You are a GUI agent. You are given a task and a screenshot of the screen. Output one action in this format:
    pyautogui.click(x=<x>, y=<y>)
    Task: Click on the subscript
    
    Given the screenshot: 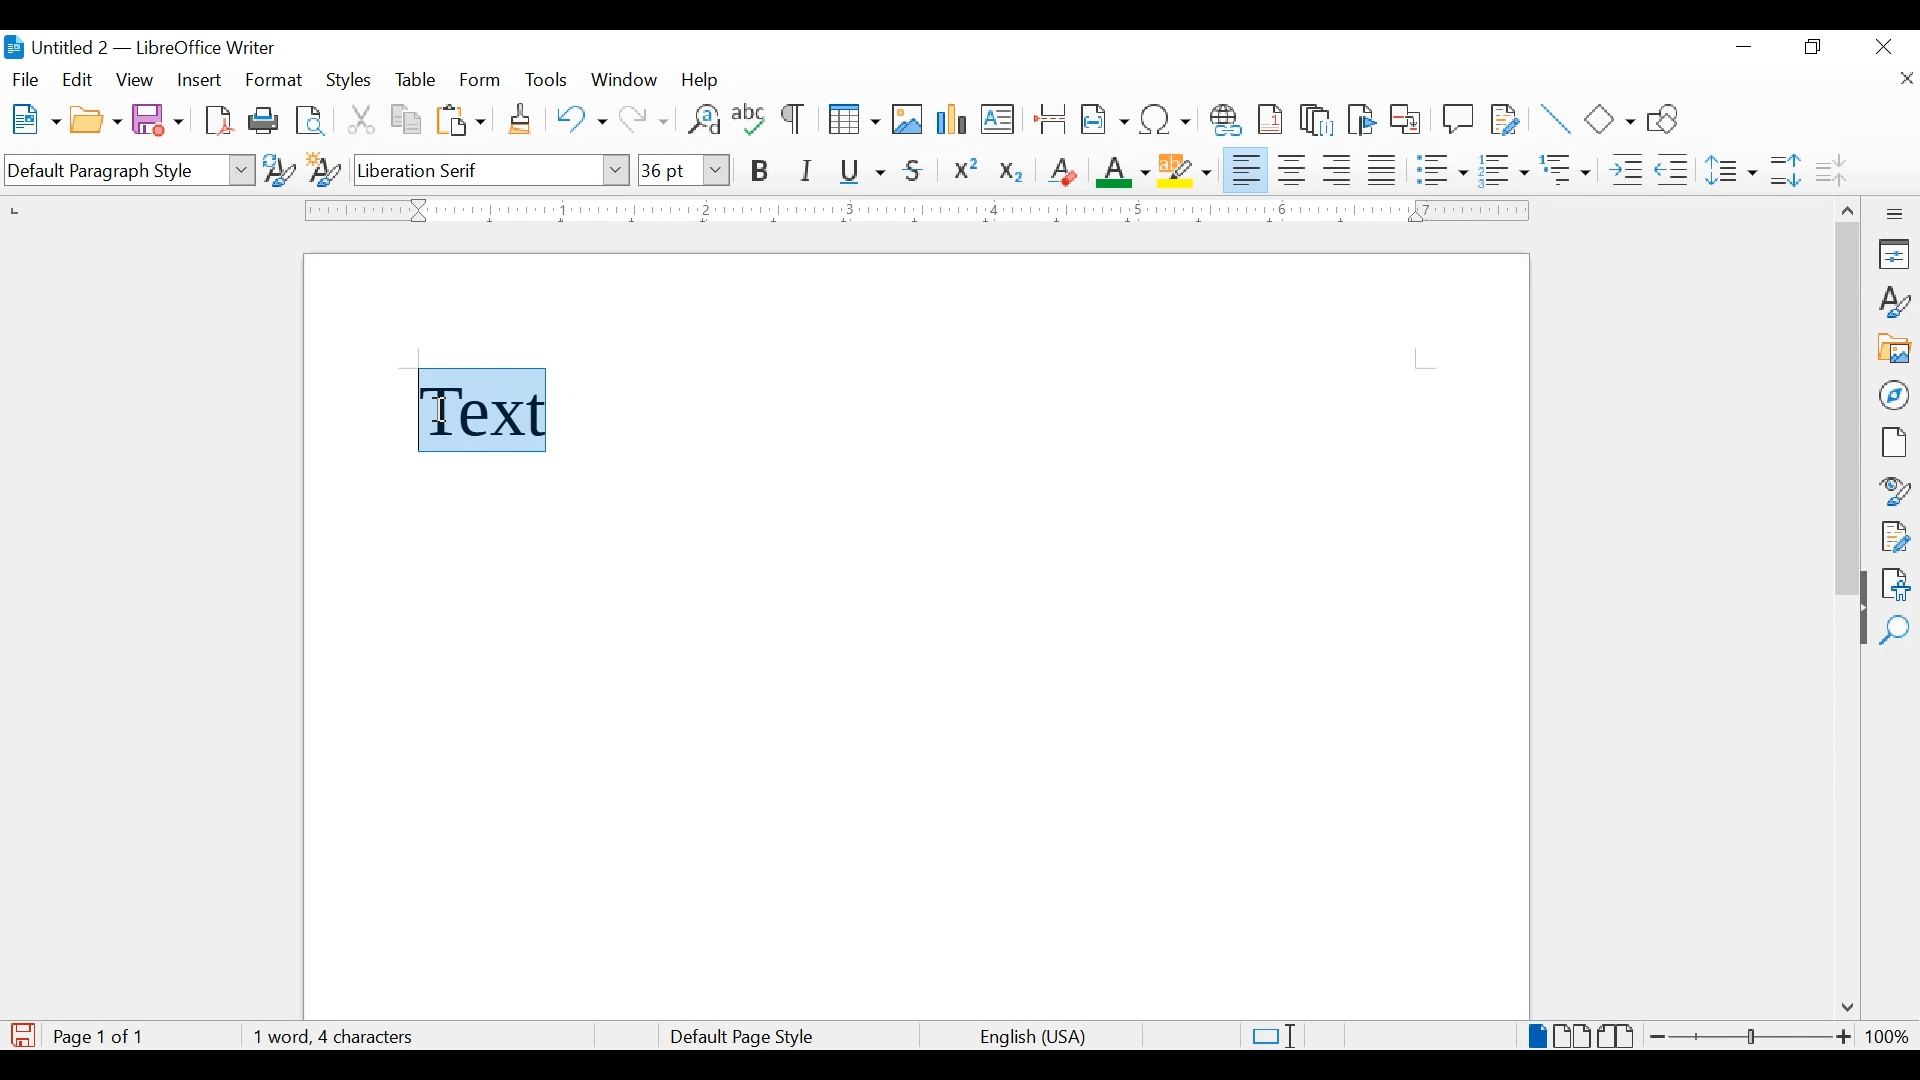 What is the action you would take?
    pyautogui.click(x=1013, y=175)
    